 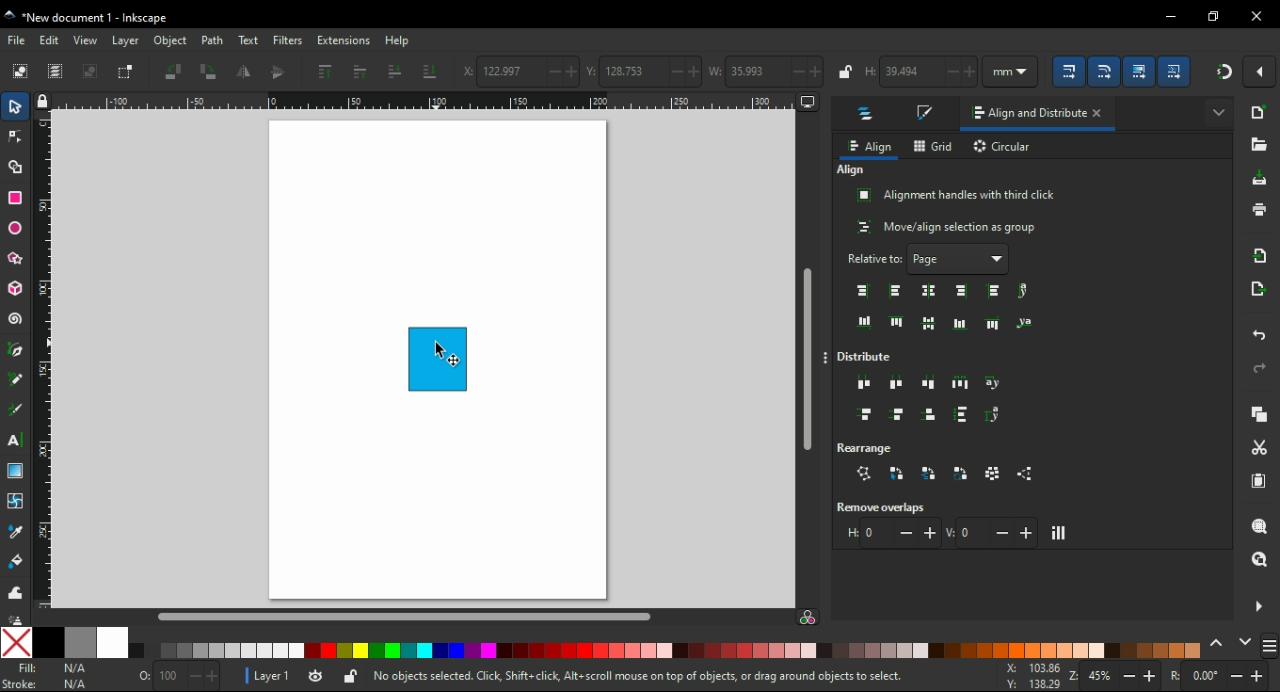 I want to click on layer, so click(x=125, y=41).